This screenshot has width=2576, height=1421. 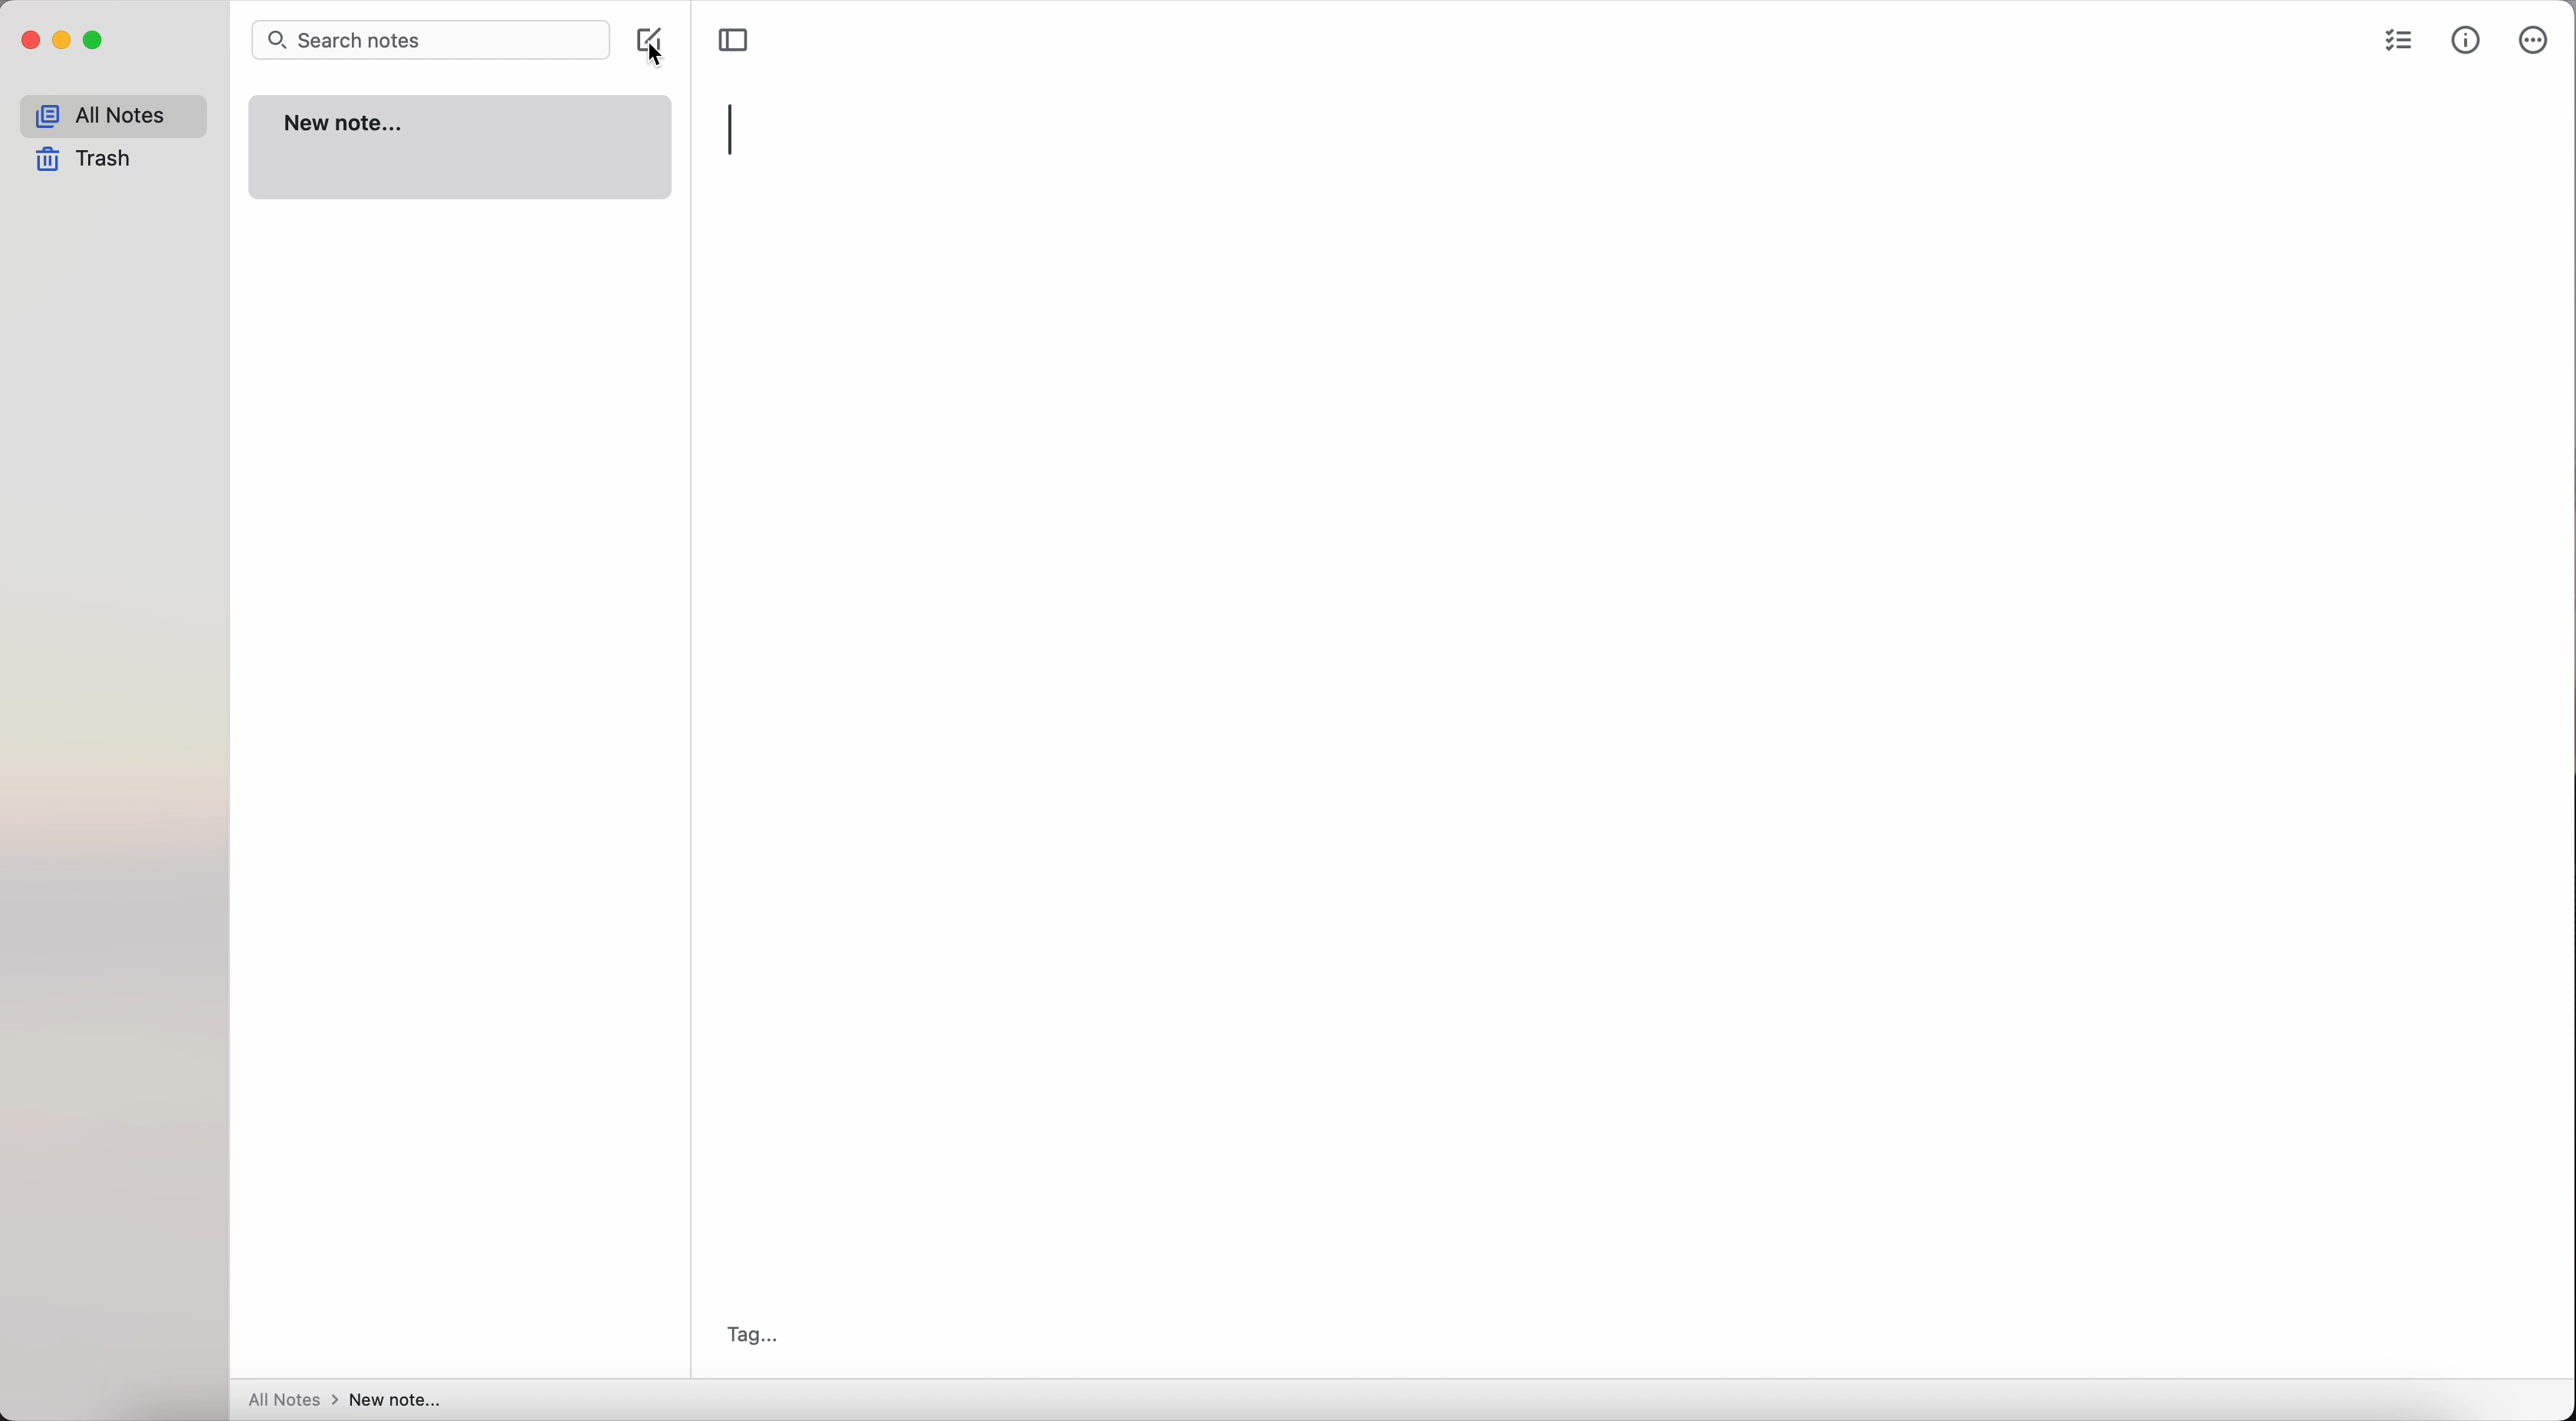 I want to click on metrics, so click(x=2468, y=39).